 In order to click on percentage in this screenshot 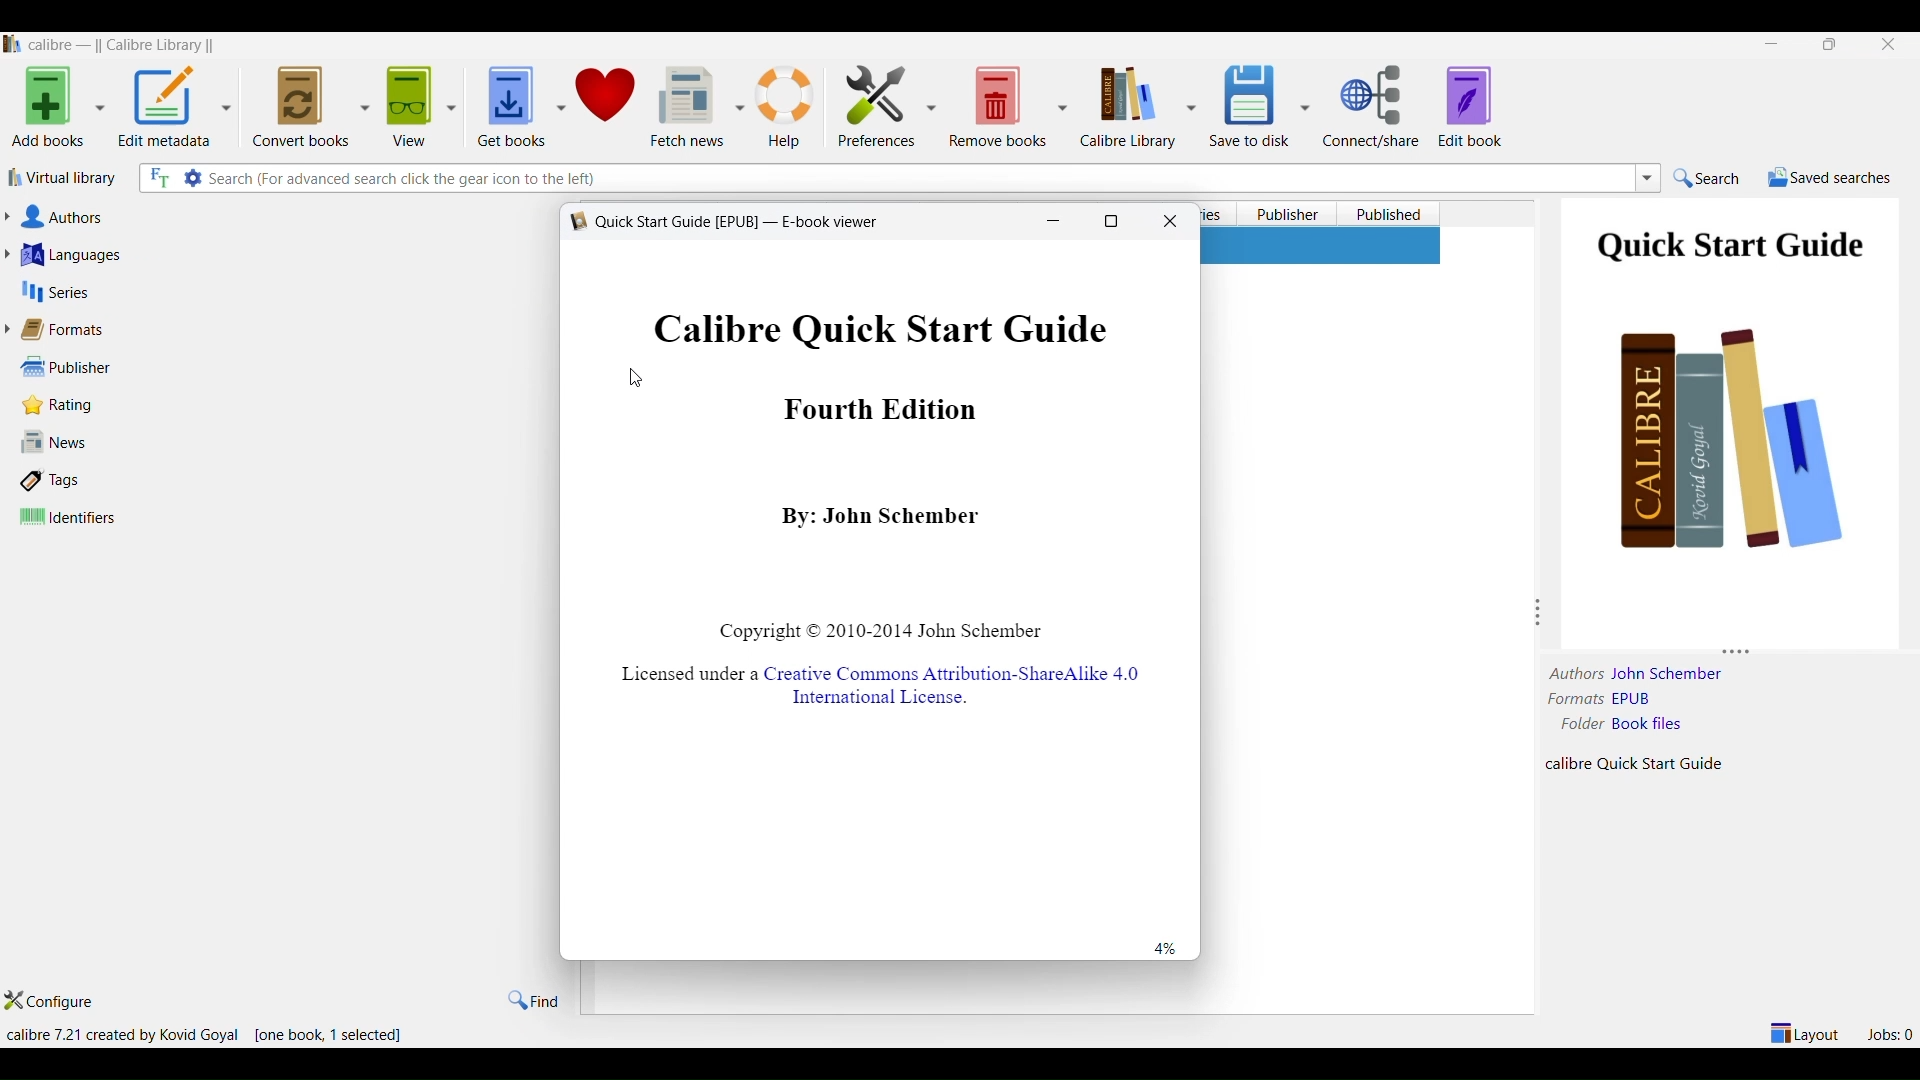, I will do `click(1171, 948)`.